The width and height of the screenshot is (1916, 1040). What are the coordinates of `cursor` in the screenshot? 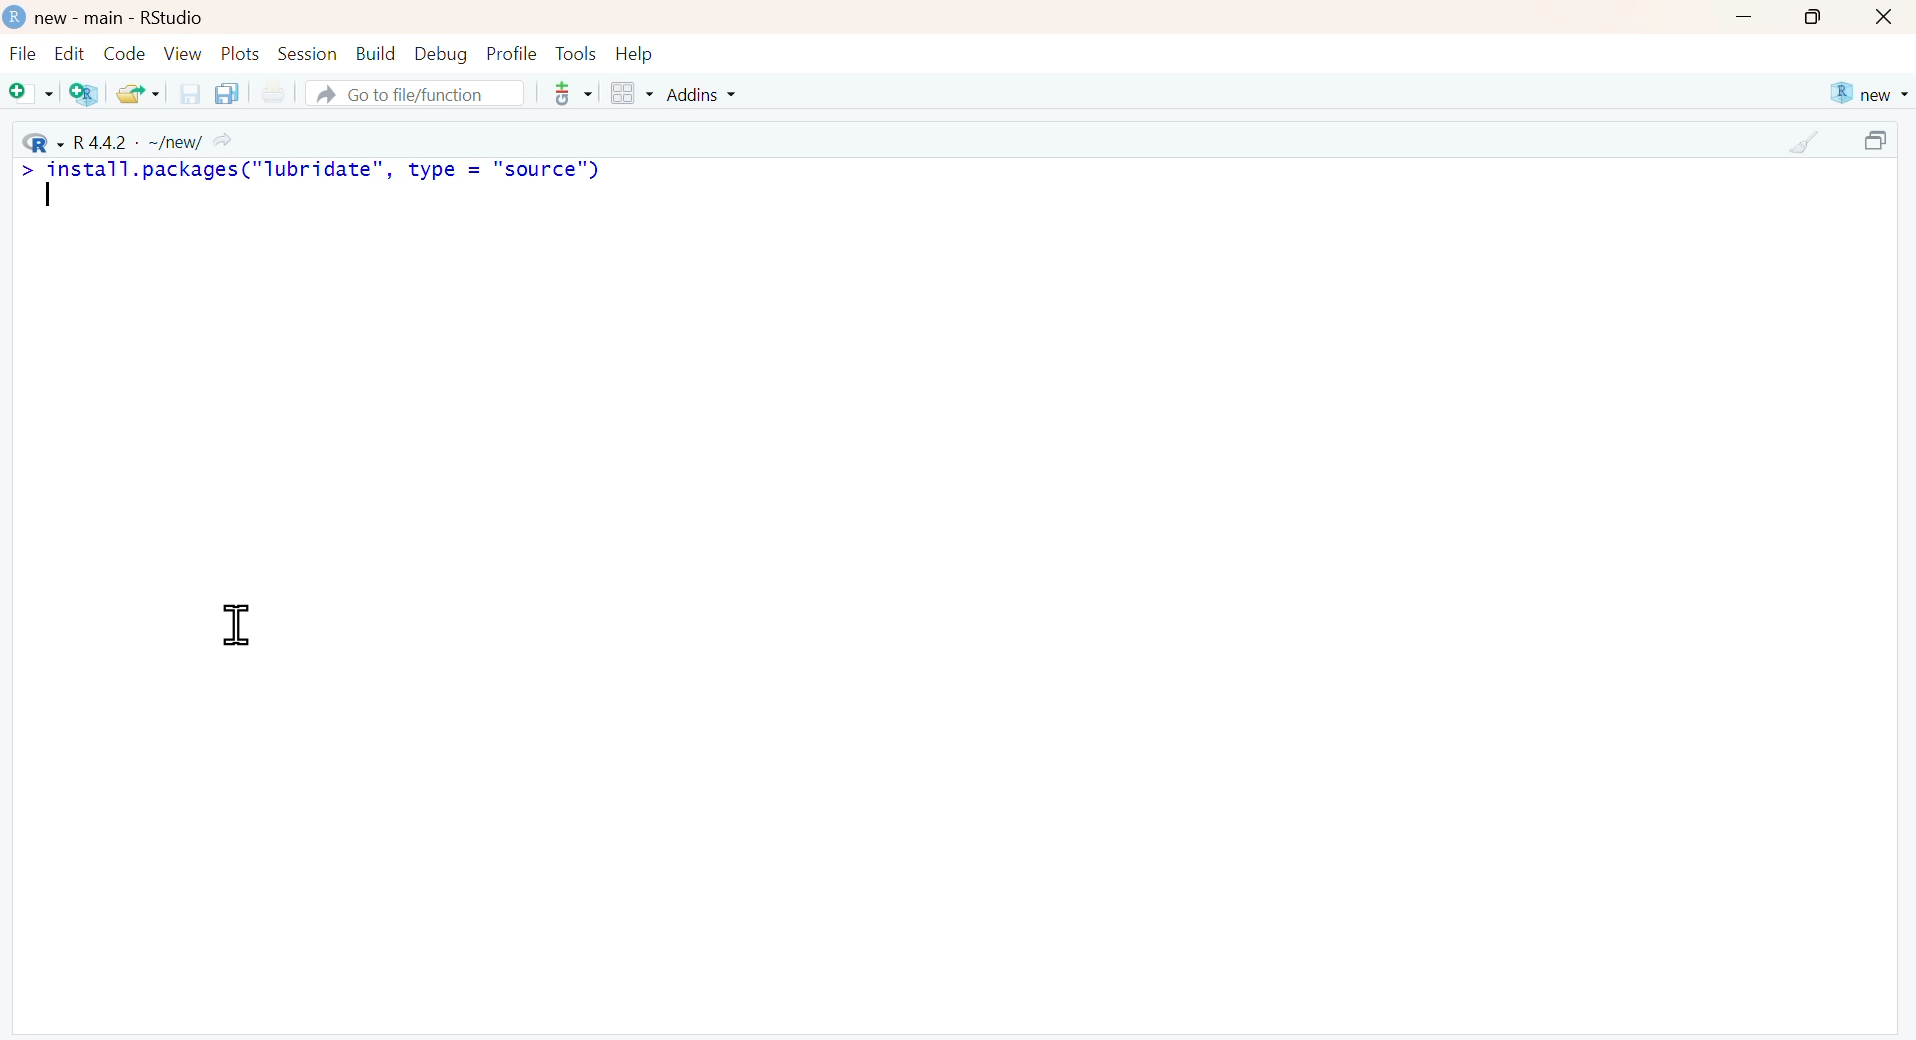 It's located at (233, 625).